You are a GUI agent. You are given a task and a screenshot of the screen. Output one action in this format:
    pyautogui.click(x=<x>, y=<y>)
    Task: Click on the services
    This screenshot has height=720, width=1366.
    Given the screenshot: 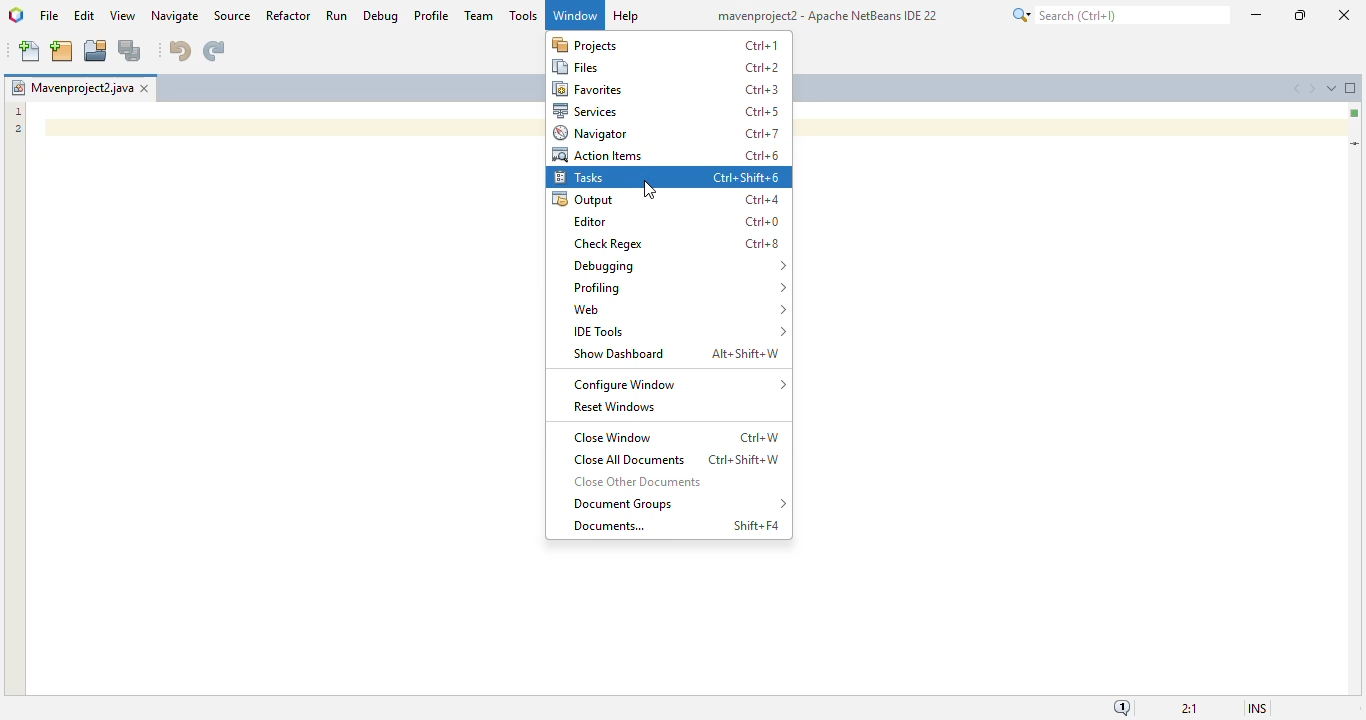 What is the action you would take?
    pyautogui.click(x=586, y=110)
    